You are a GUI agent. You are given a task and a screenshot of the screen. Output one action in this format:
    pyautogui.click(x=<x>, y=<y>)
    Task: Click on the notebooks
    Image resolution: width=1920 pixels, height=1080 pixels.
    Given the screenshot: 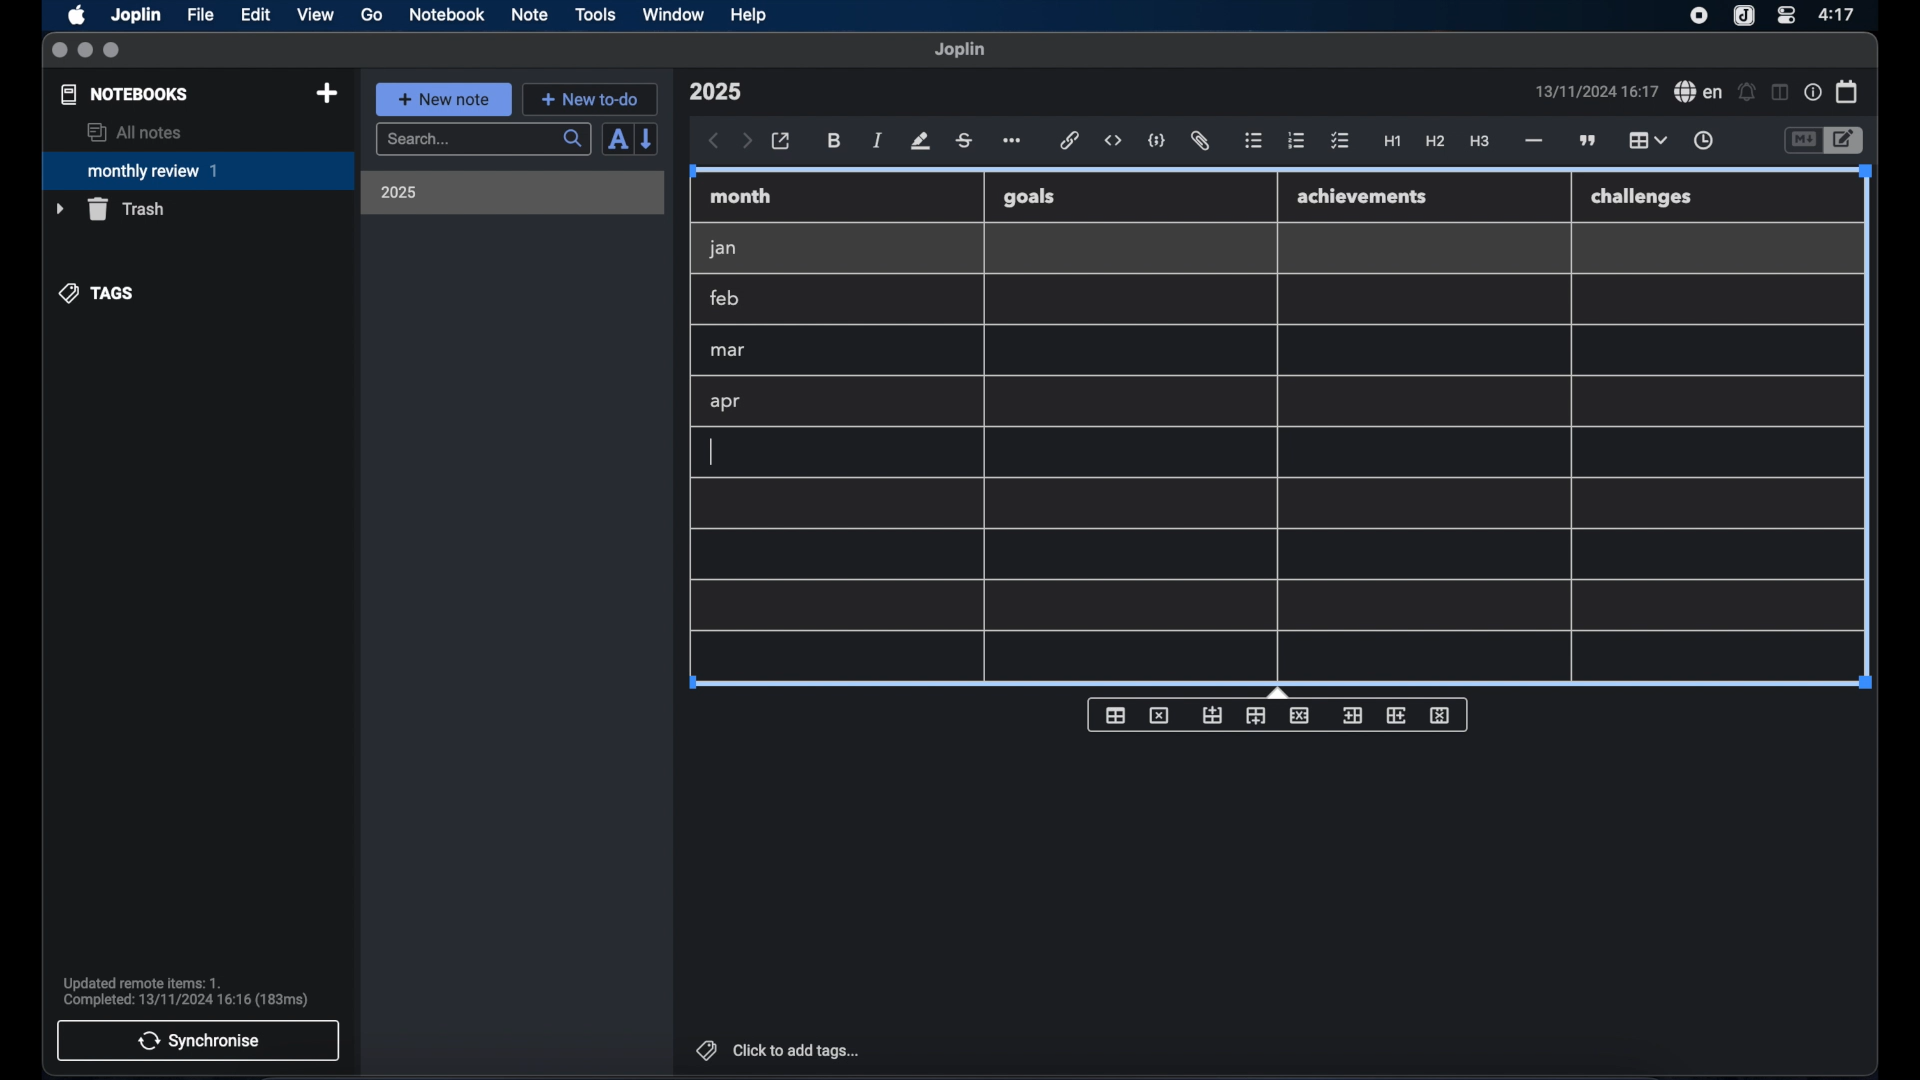 What is the action you would take?
    pyautogui.click(x=125, y=94)
    